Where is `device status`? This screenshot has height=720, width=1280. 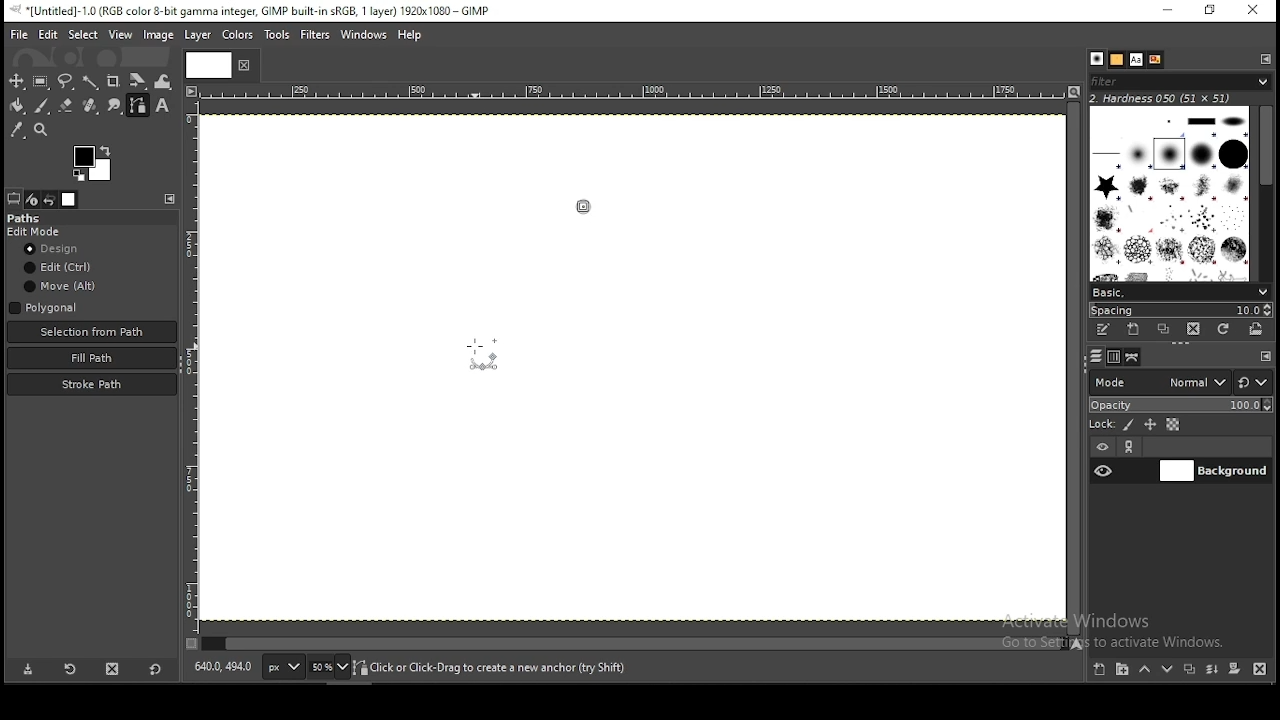
device status is located at coordinates (32, 199).